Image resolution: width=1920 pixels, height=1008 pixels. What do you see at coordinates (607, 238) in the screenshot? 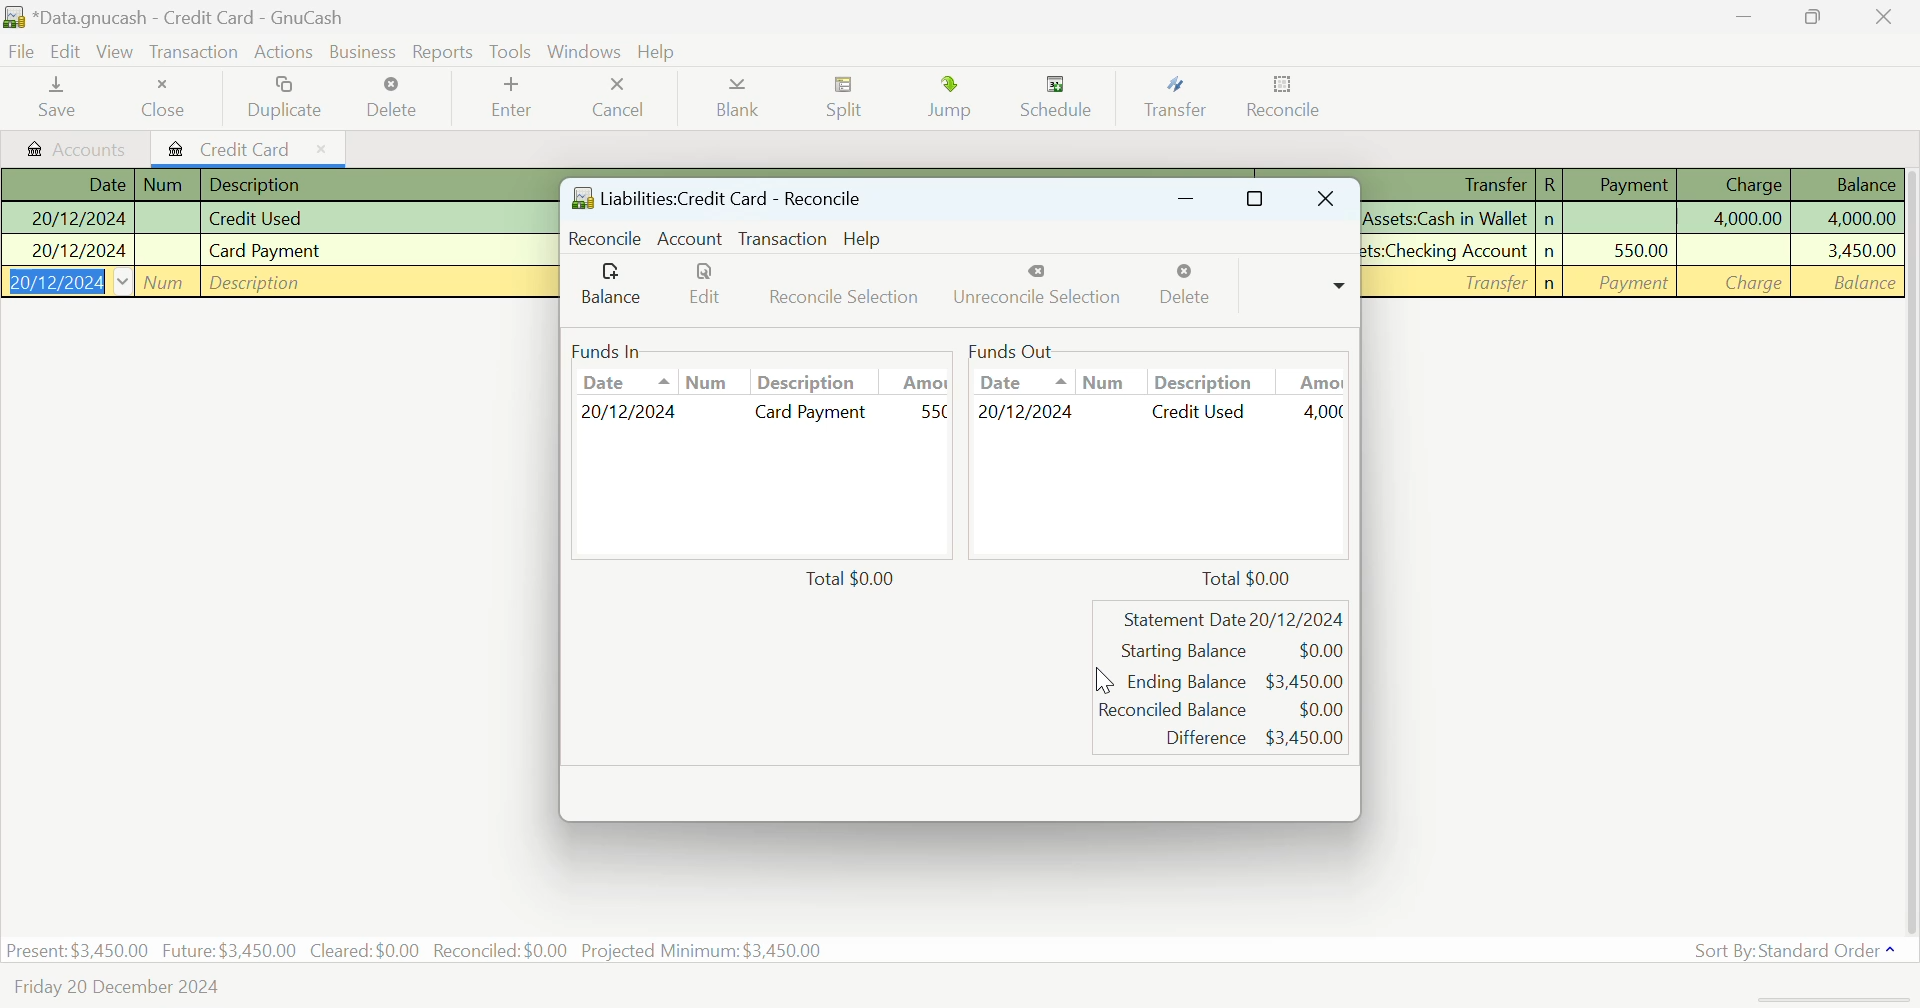
I see `Reconcile` at bounding box center [607, 238].